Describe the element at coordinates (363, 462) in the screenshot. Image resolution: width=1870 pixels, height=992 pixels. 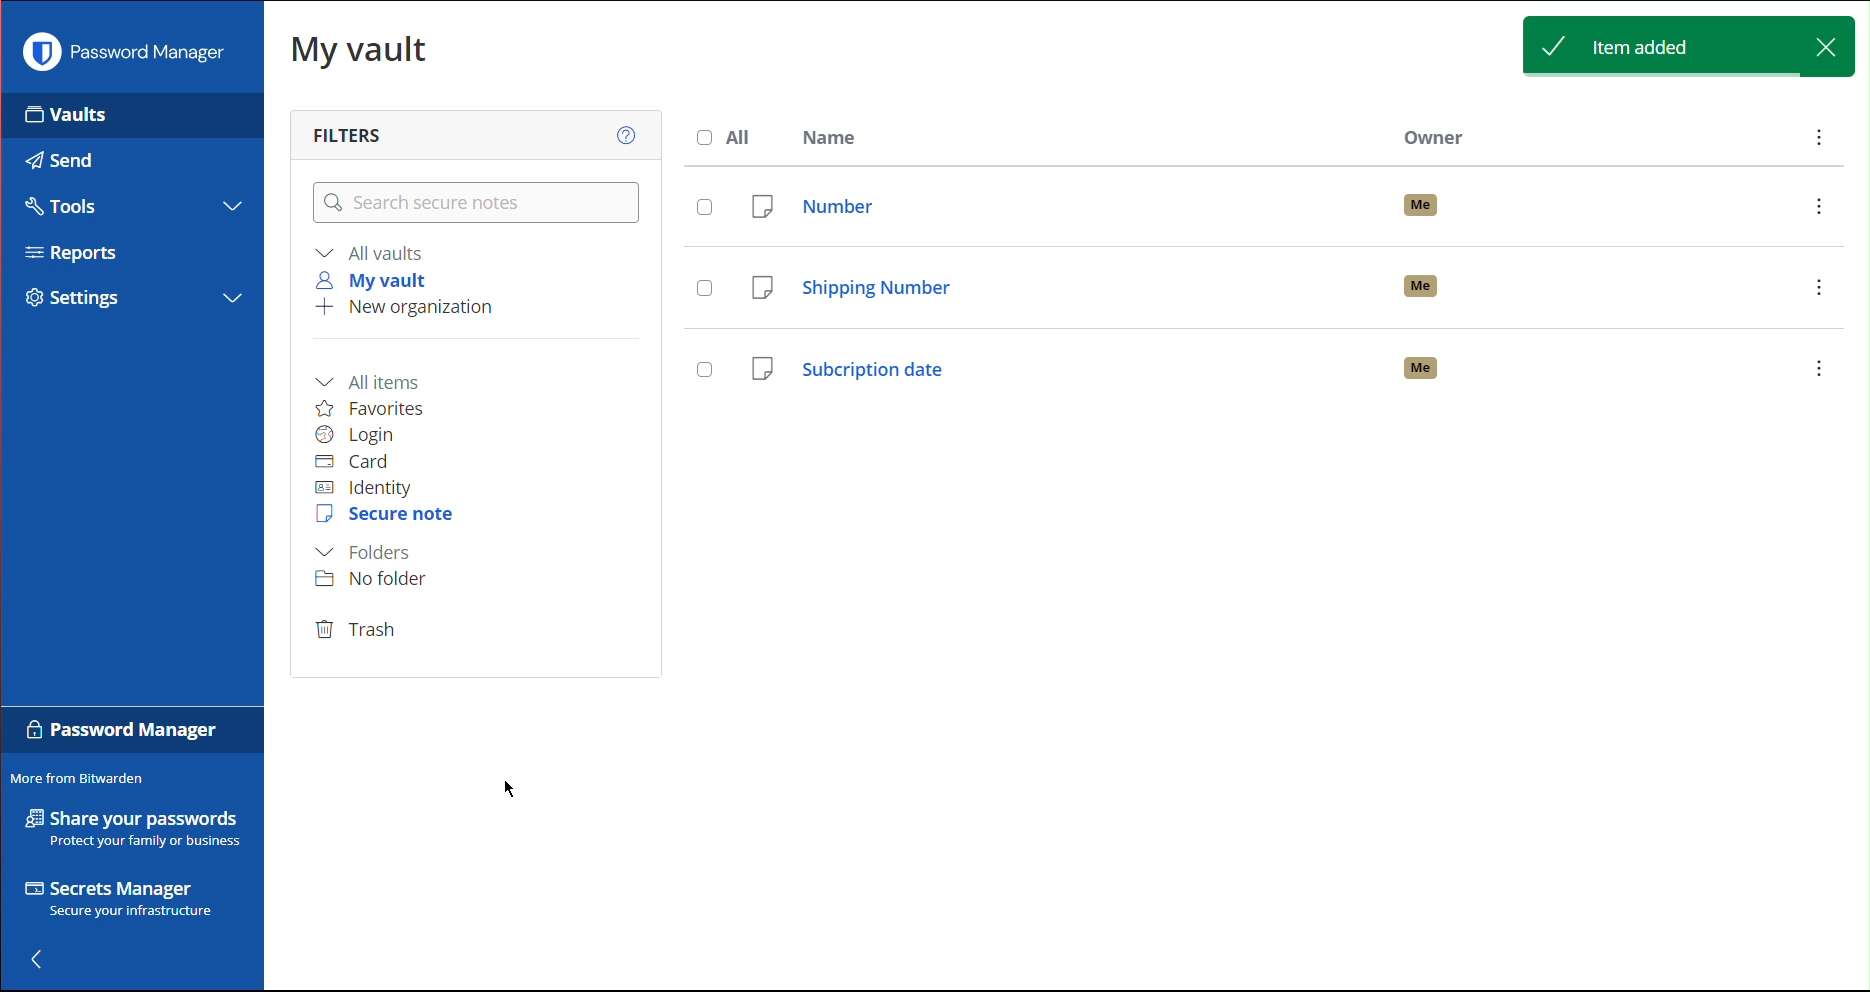
I see `Card` at that location.